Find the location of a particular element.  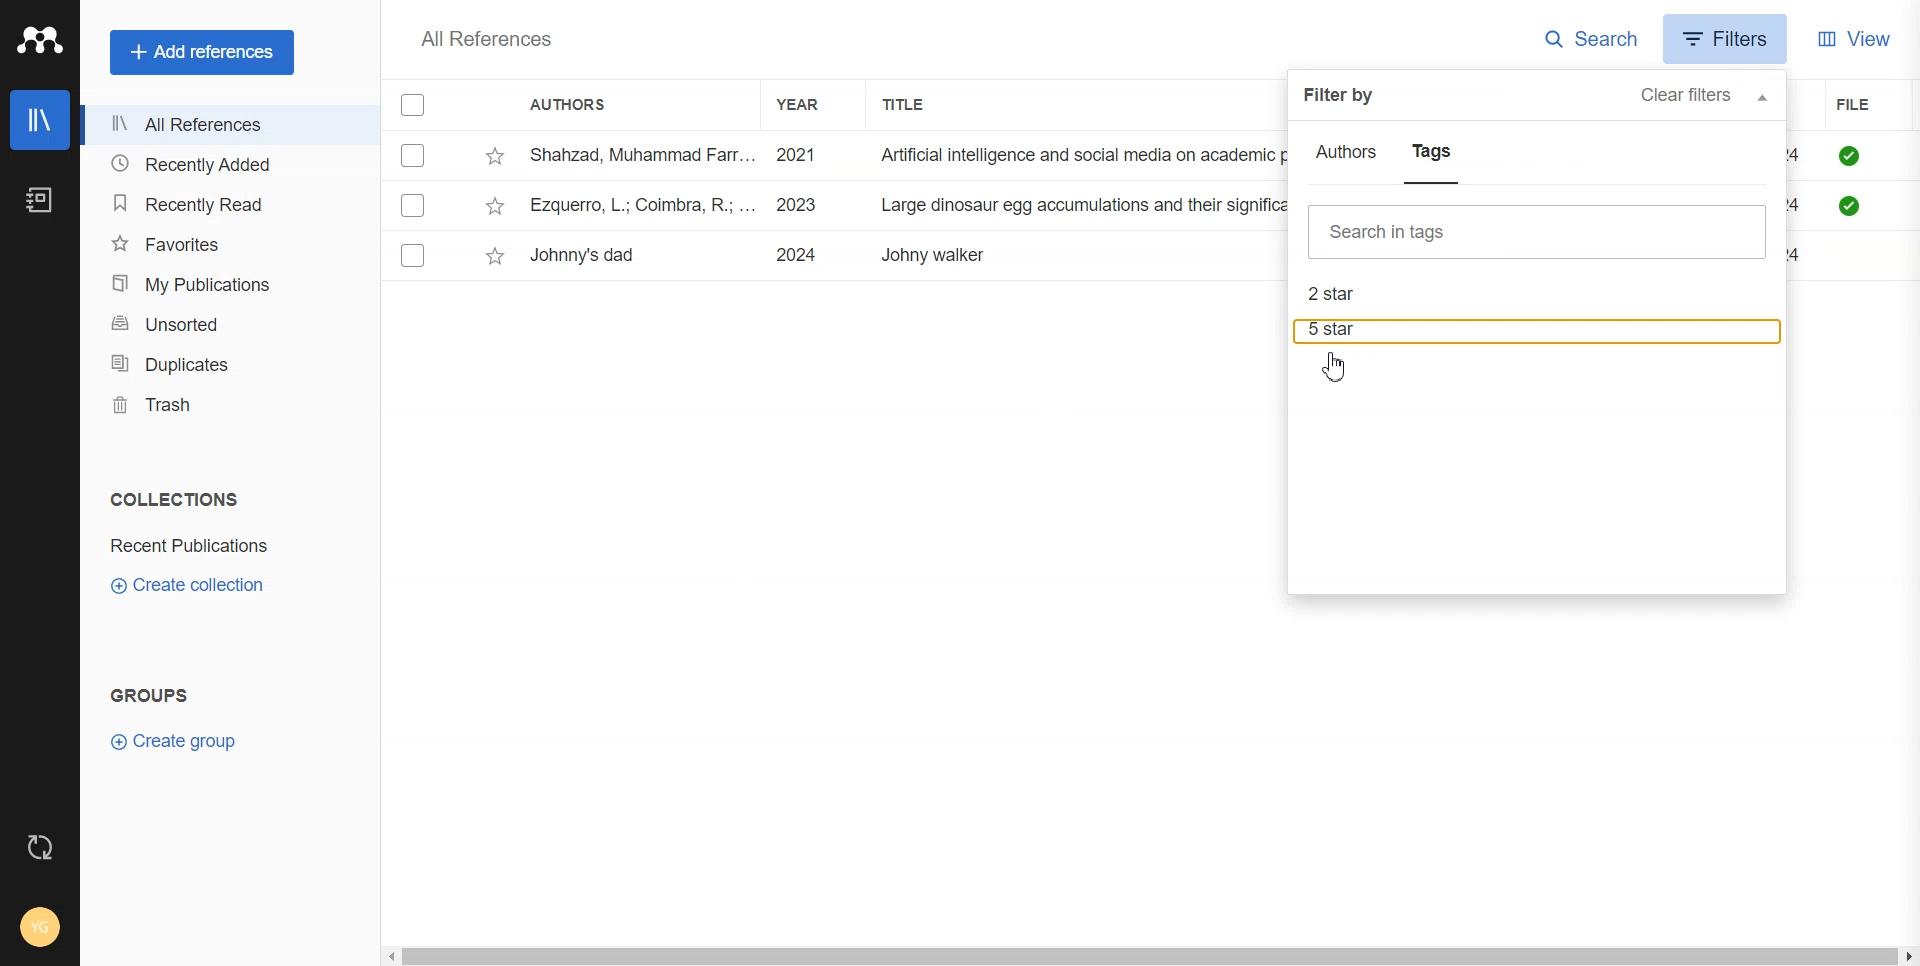

select entry is located at coordinates (414, 255).